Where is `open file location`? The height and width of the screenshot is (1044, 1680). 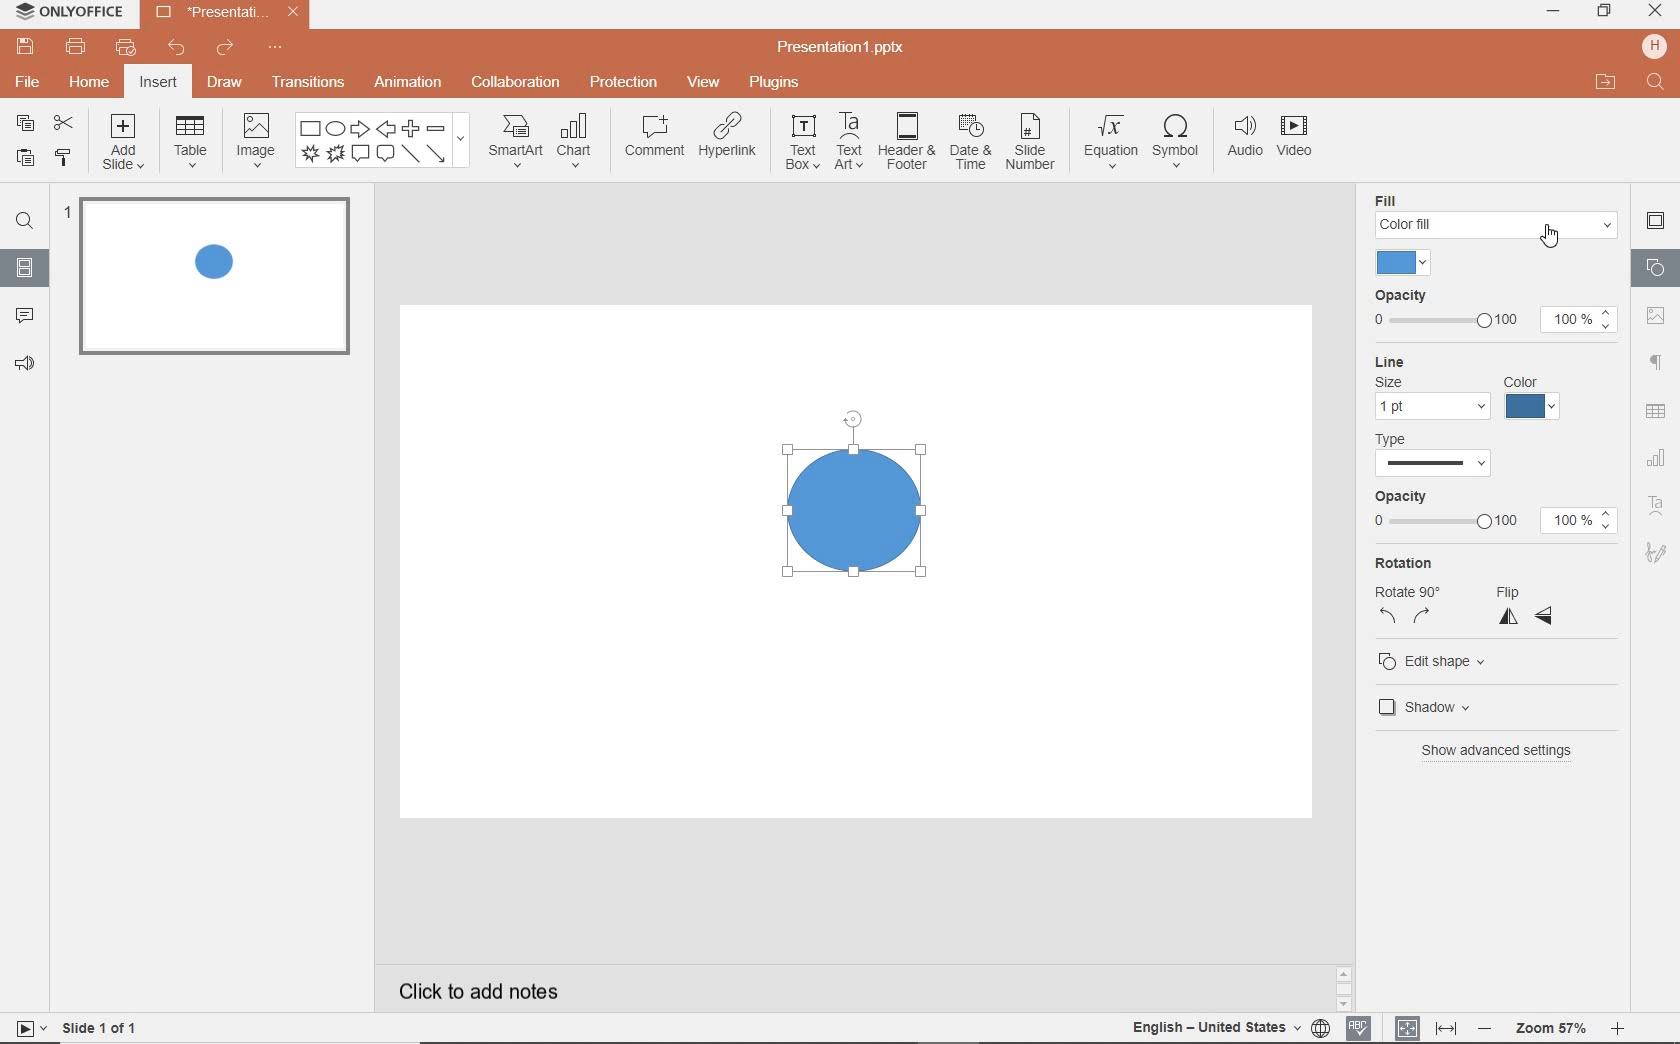
open file location is located at coordinates (1608, 84).